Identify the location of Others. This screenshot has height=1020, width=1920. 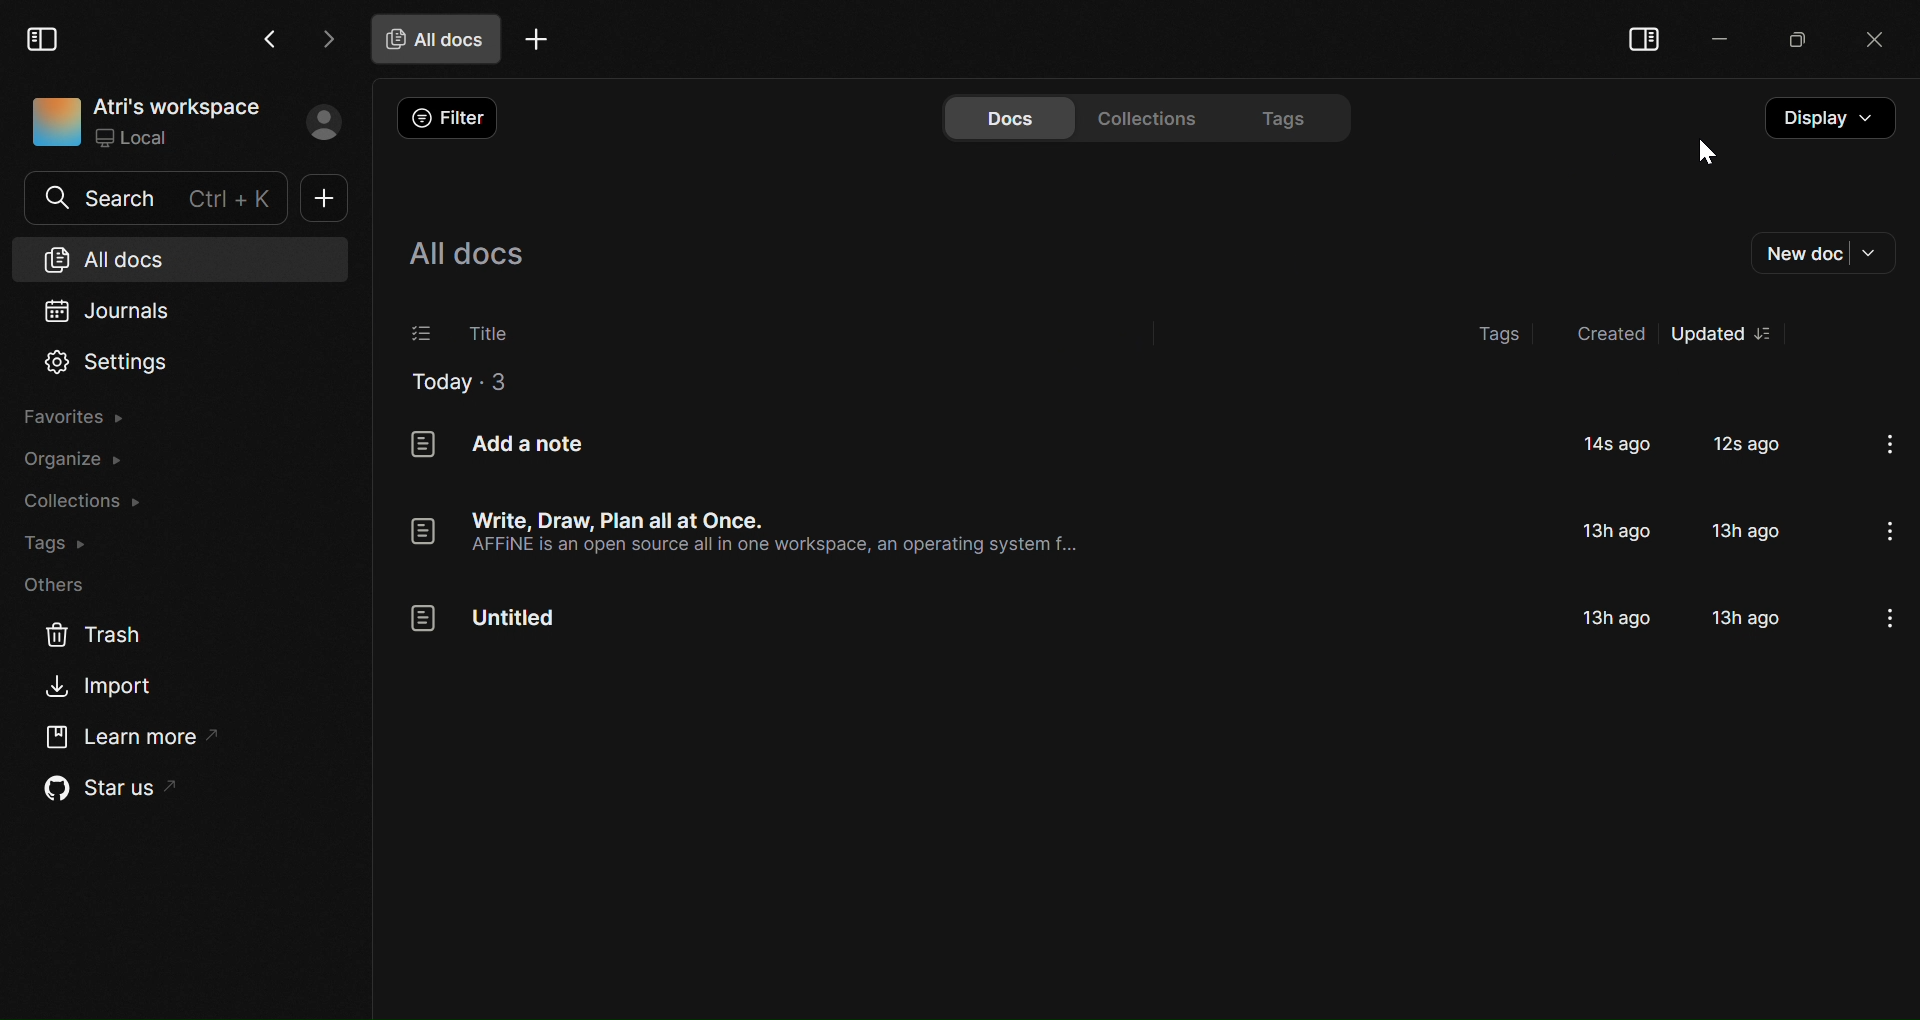
(61, 586).